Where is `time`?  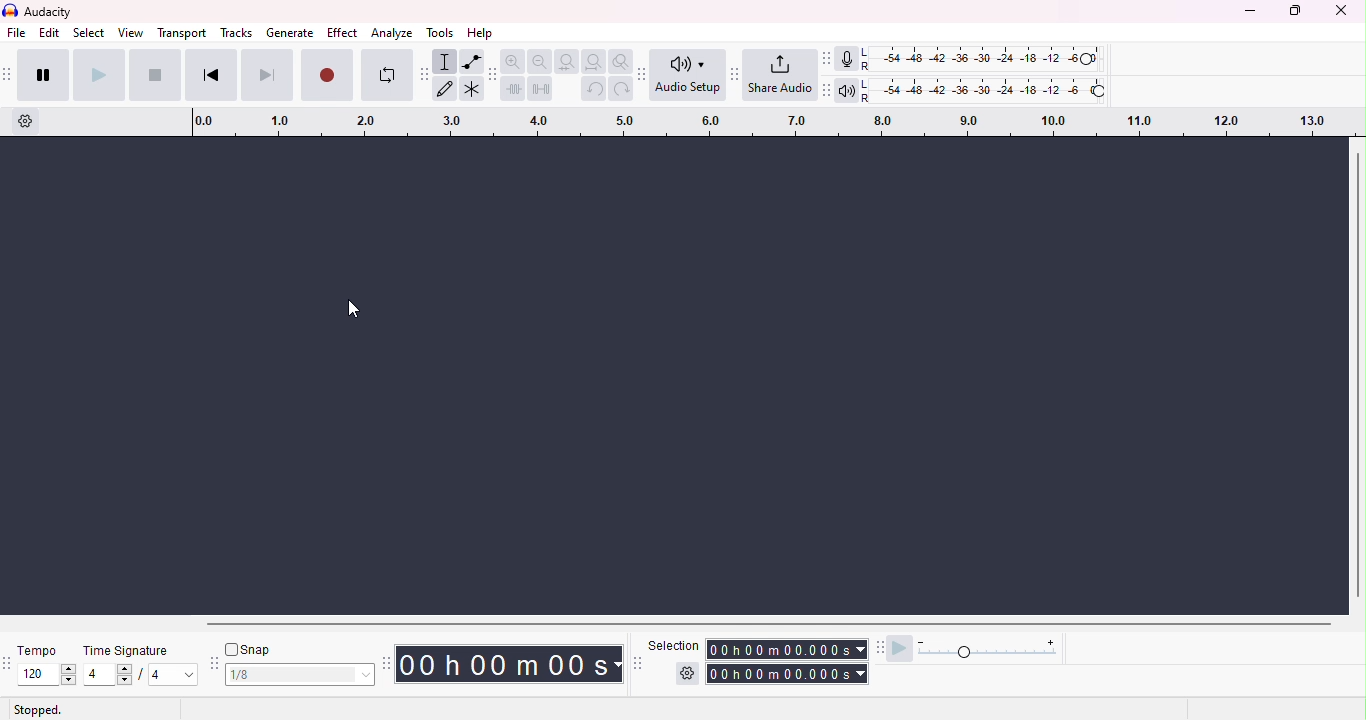
time is located at coordinates (511, 663).